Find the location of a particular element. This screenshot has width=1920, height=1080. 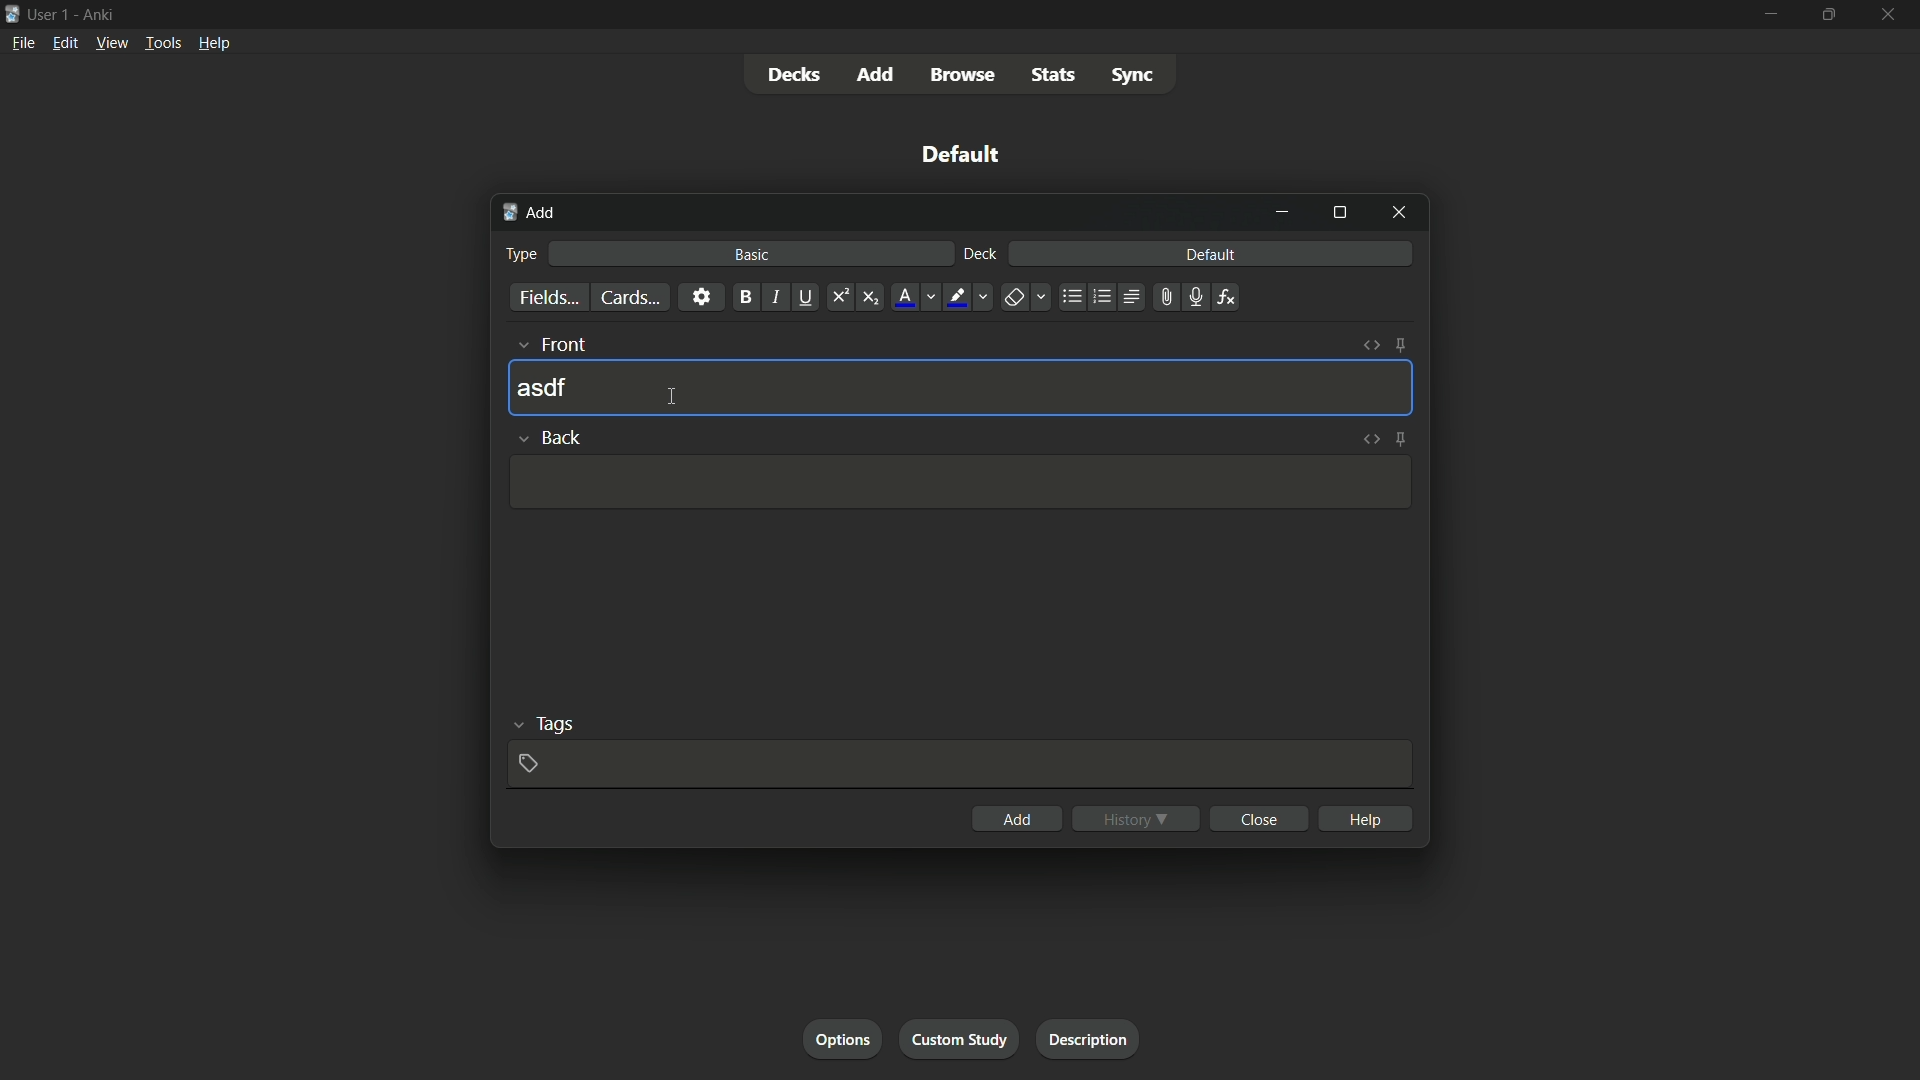

add tag is located at coordinates (529, 762).